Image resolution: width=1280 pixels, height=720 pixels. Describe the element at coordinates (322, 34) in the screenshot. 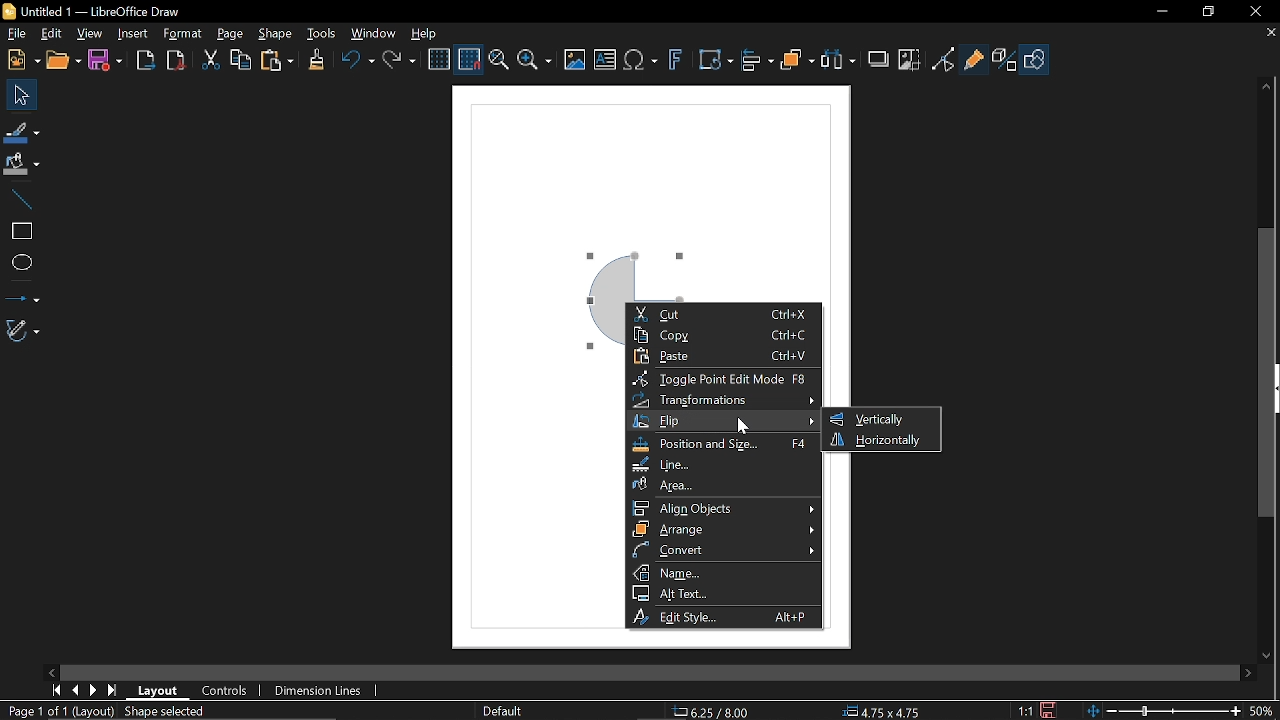

I see `Tools` at that location.